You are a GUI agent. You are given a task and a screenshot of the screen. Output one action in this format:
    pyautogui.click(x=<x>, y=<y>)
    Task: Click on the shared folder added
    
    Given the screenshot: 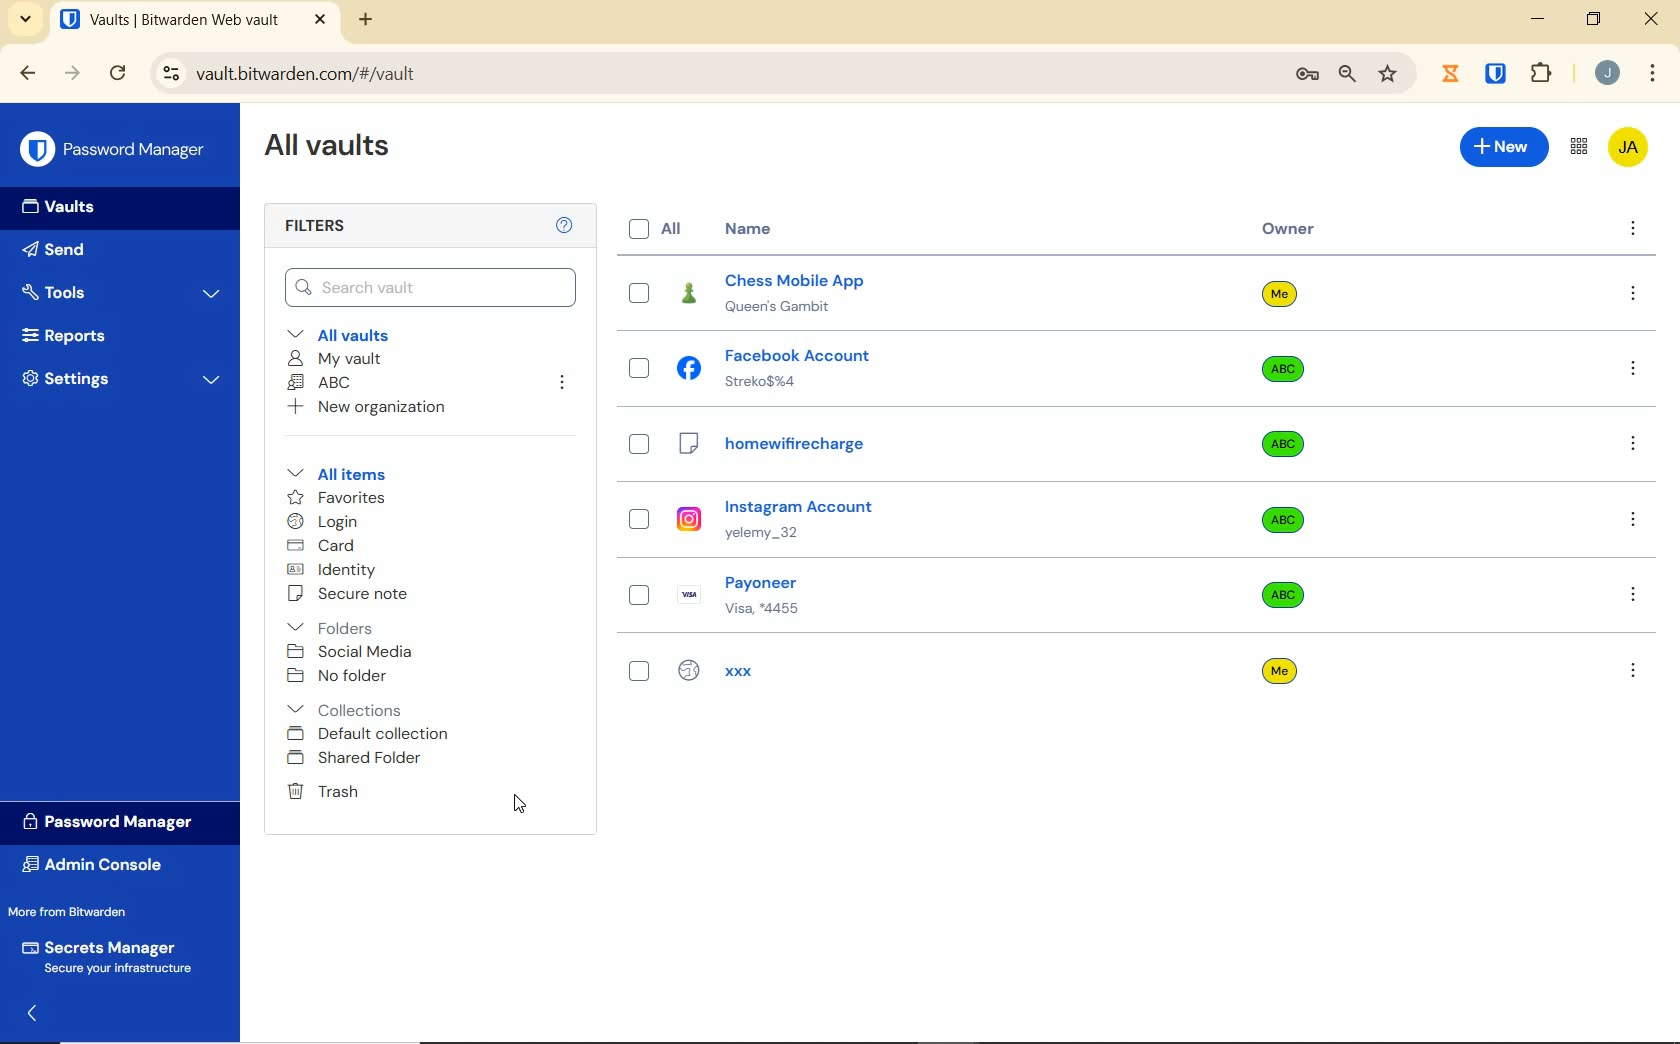 What is the action you would take?
    pyautogui.click(x=362, y=758)
    